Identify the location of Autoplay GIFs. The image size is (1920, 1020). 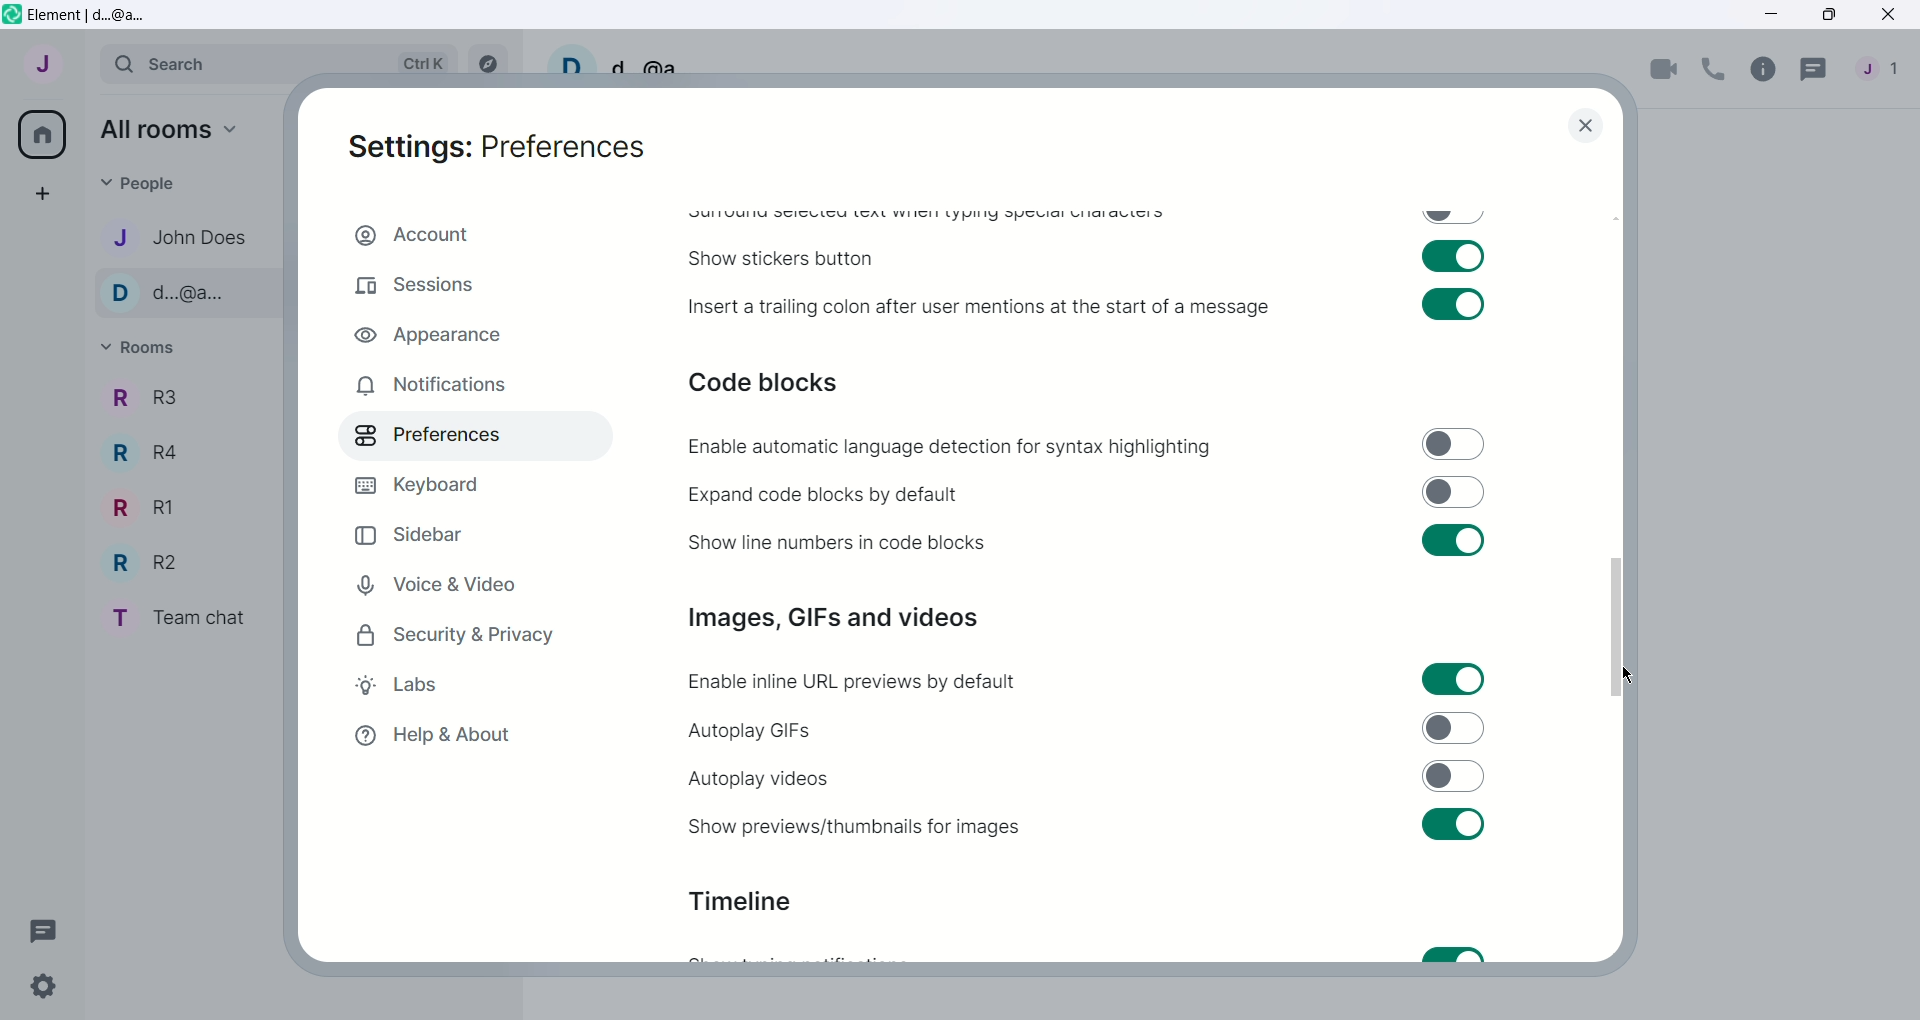
(751, 731).